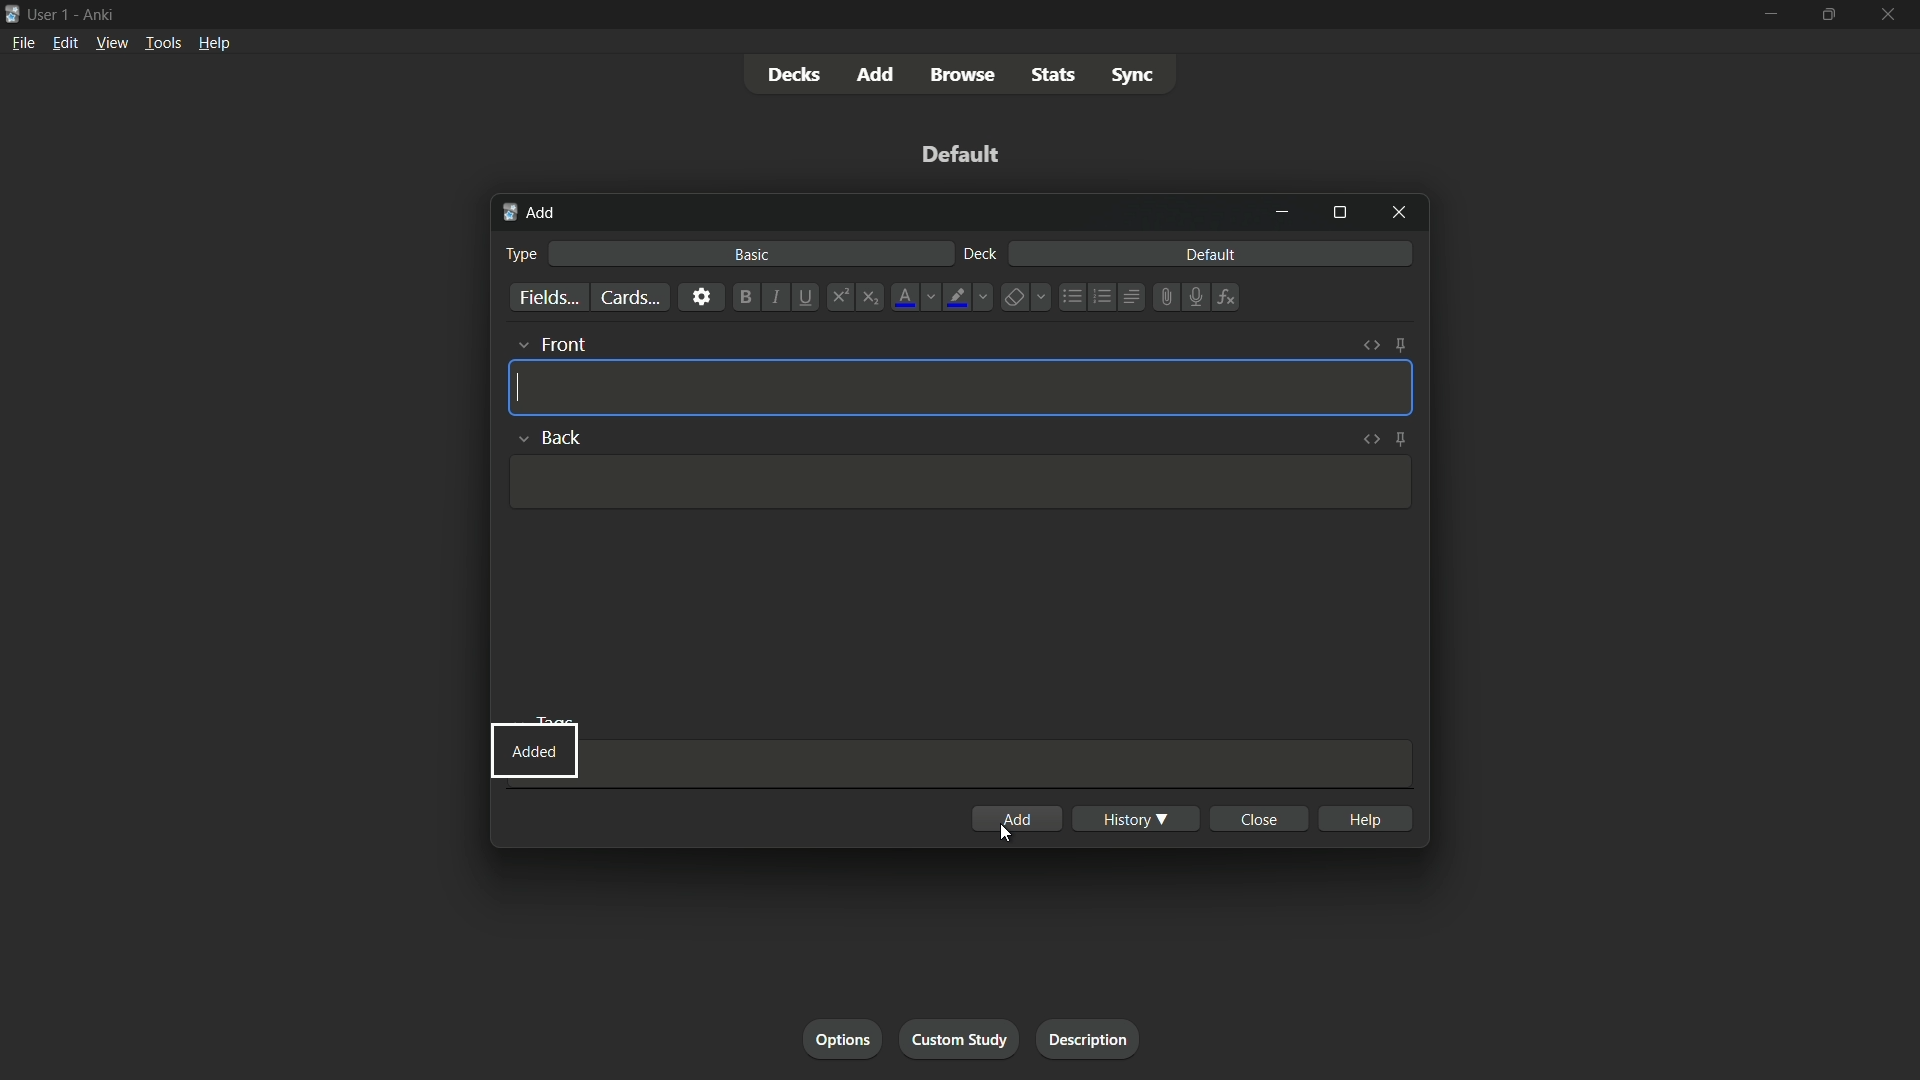  Describe the element at coordinates (529, 214) in the screenshot. I see `add` at that location.